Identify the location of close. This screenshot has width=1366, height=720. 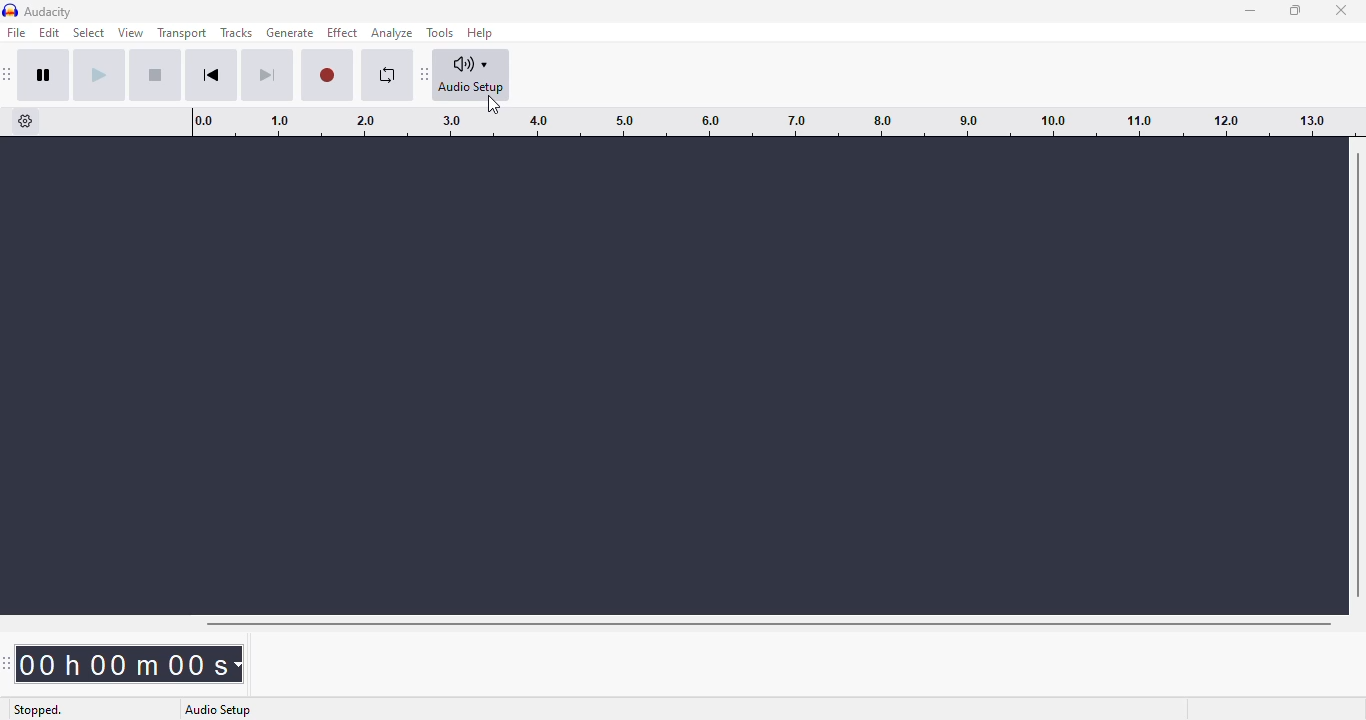
(1342, 10).